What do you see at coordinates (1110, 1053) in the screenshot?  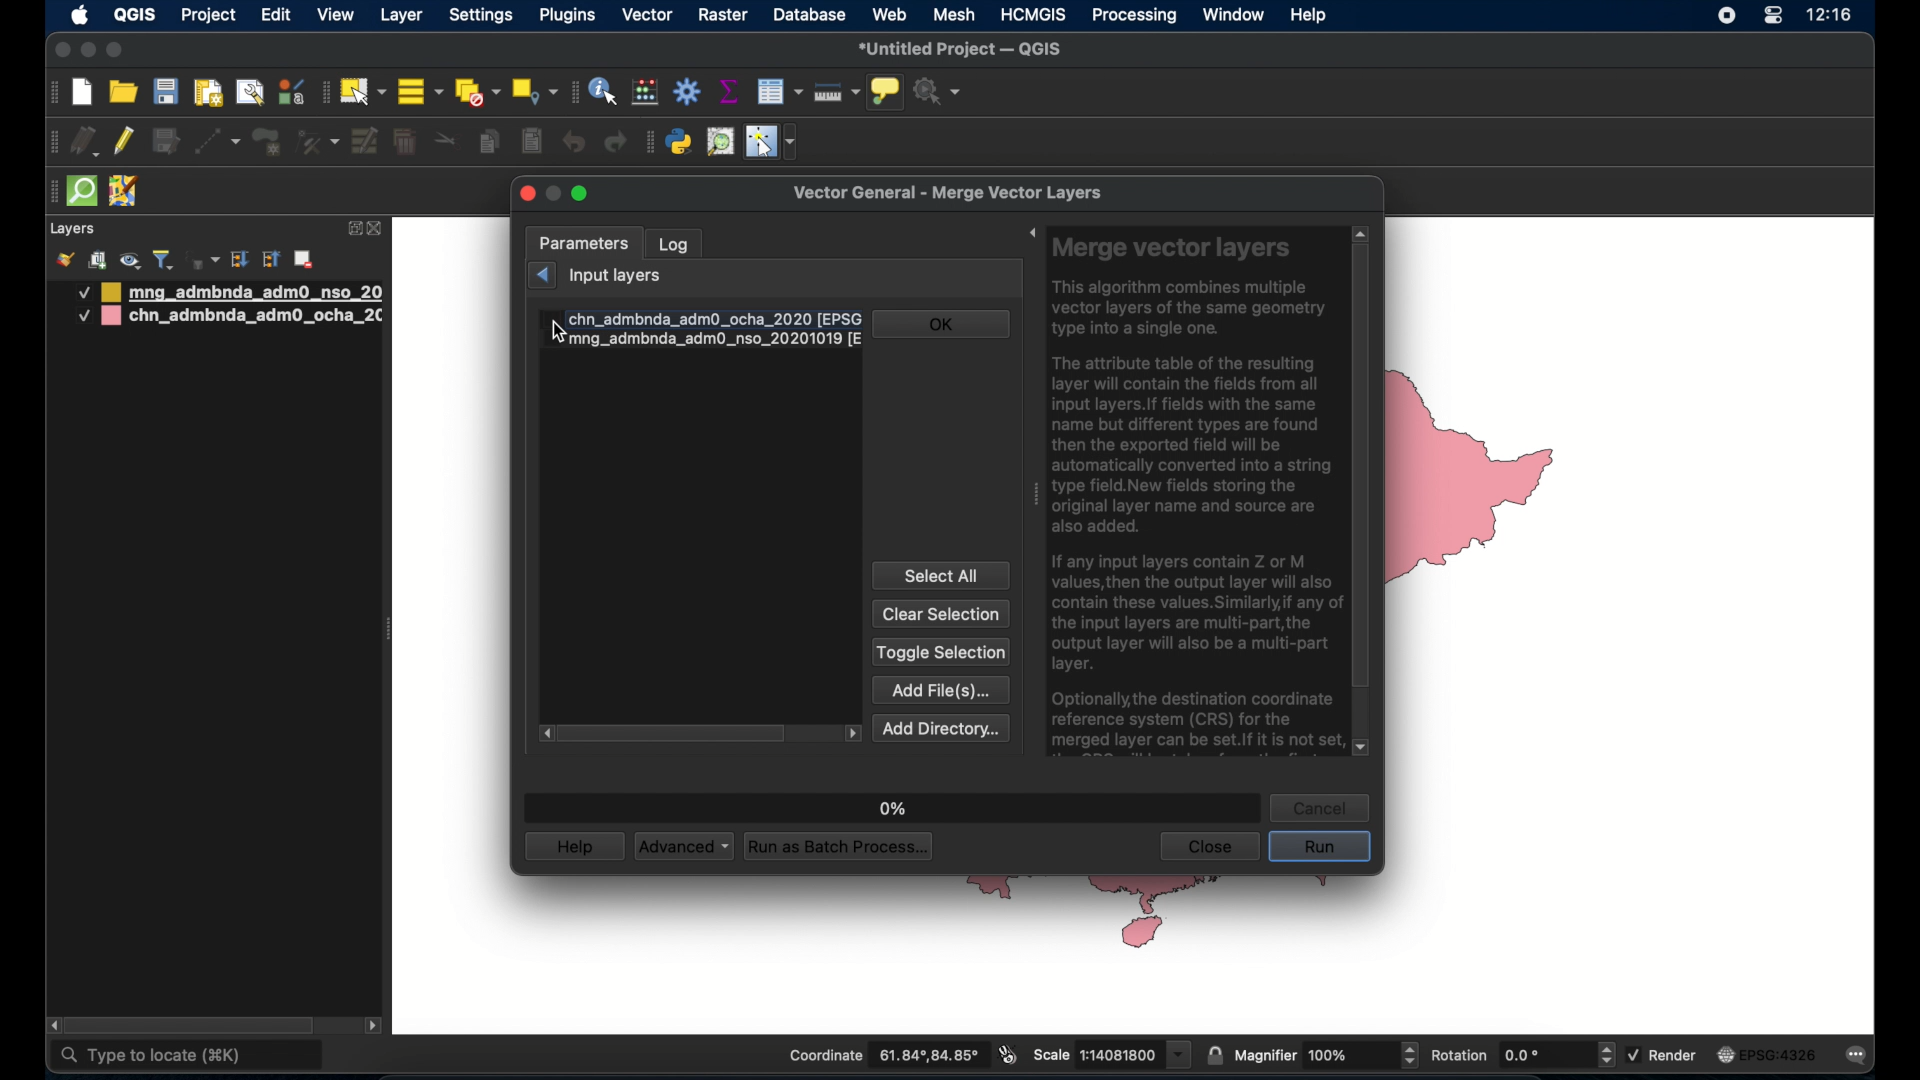 I see `scale` at bounding box center [1110, 1053].